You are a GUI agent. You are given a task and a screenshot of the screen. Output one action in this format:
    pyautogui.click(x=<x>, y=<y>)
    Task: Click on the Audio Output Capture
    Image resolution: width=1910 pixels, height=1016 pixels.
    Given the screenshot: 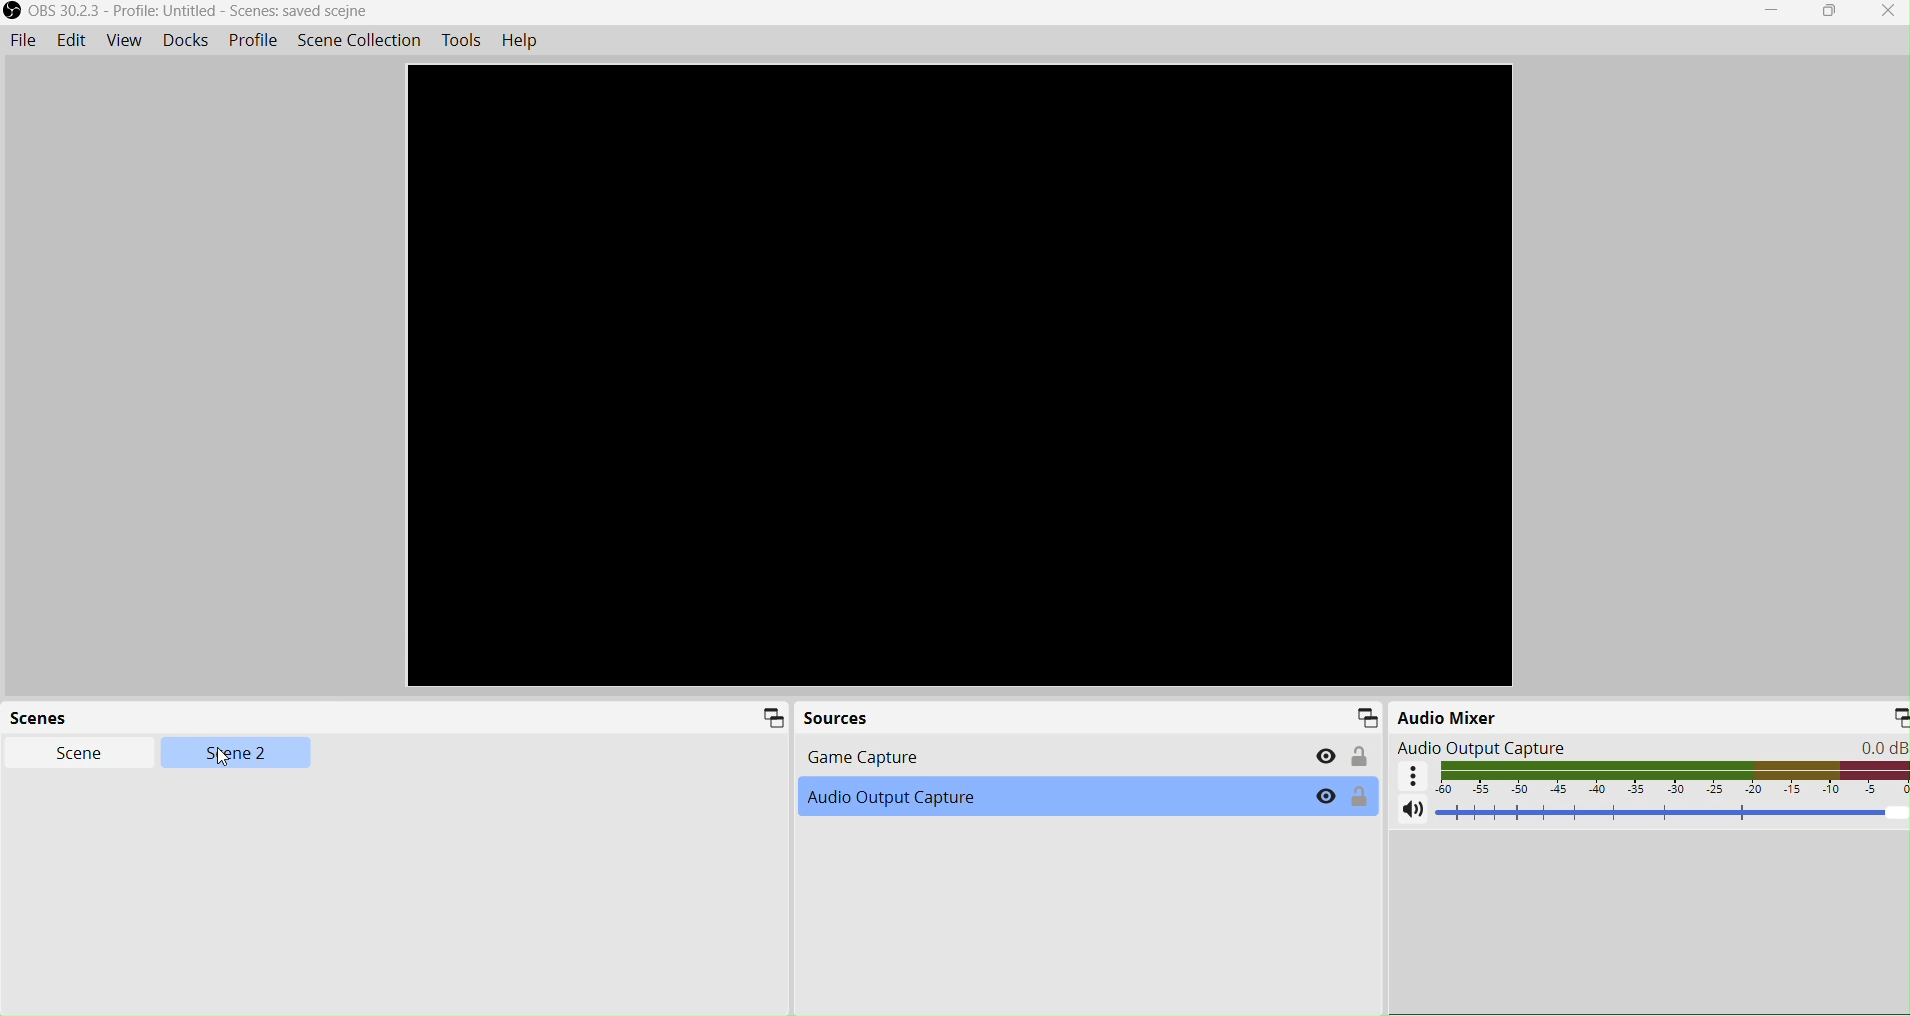 What is the action you would take?
    pyautogui.click(x=1650, y=746)
    